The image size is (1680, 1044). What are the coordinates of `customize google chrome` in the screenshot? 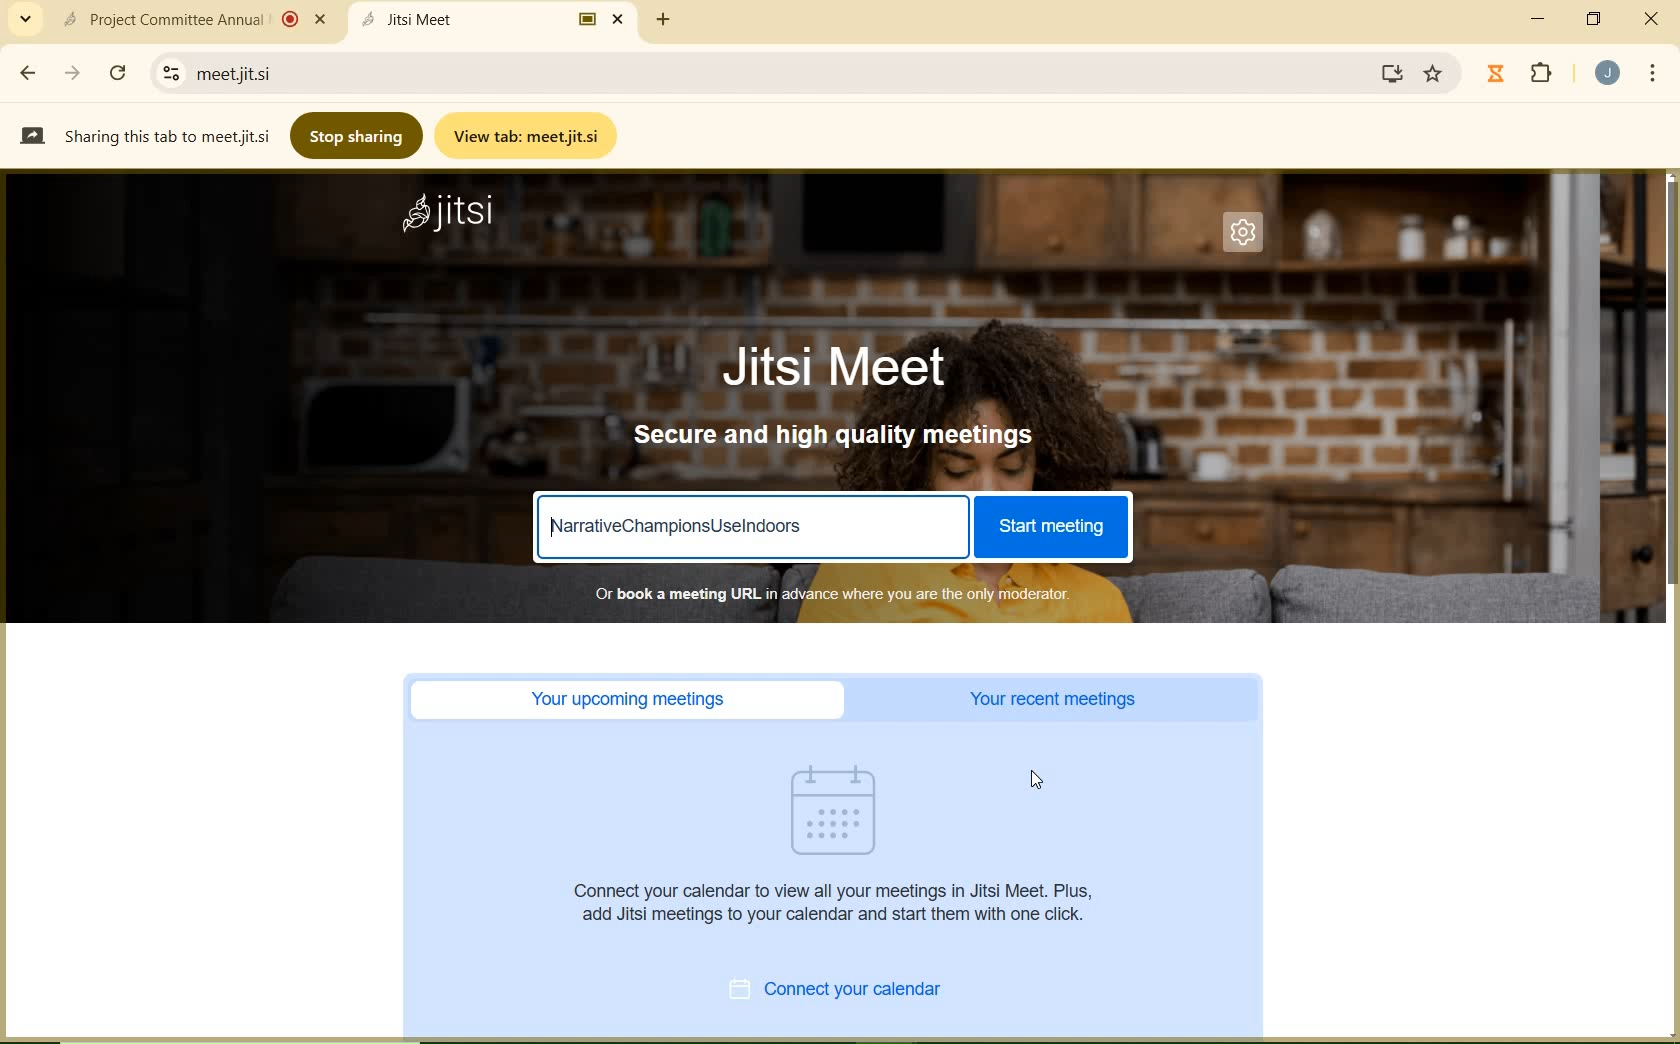 It's located at (1652, 75).